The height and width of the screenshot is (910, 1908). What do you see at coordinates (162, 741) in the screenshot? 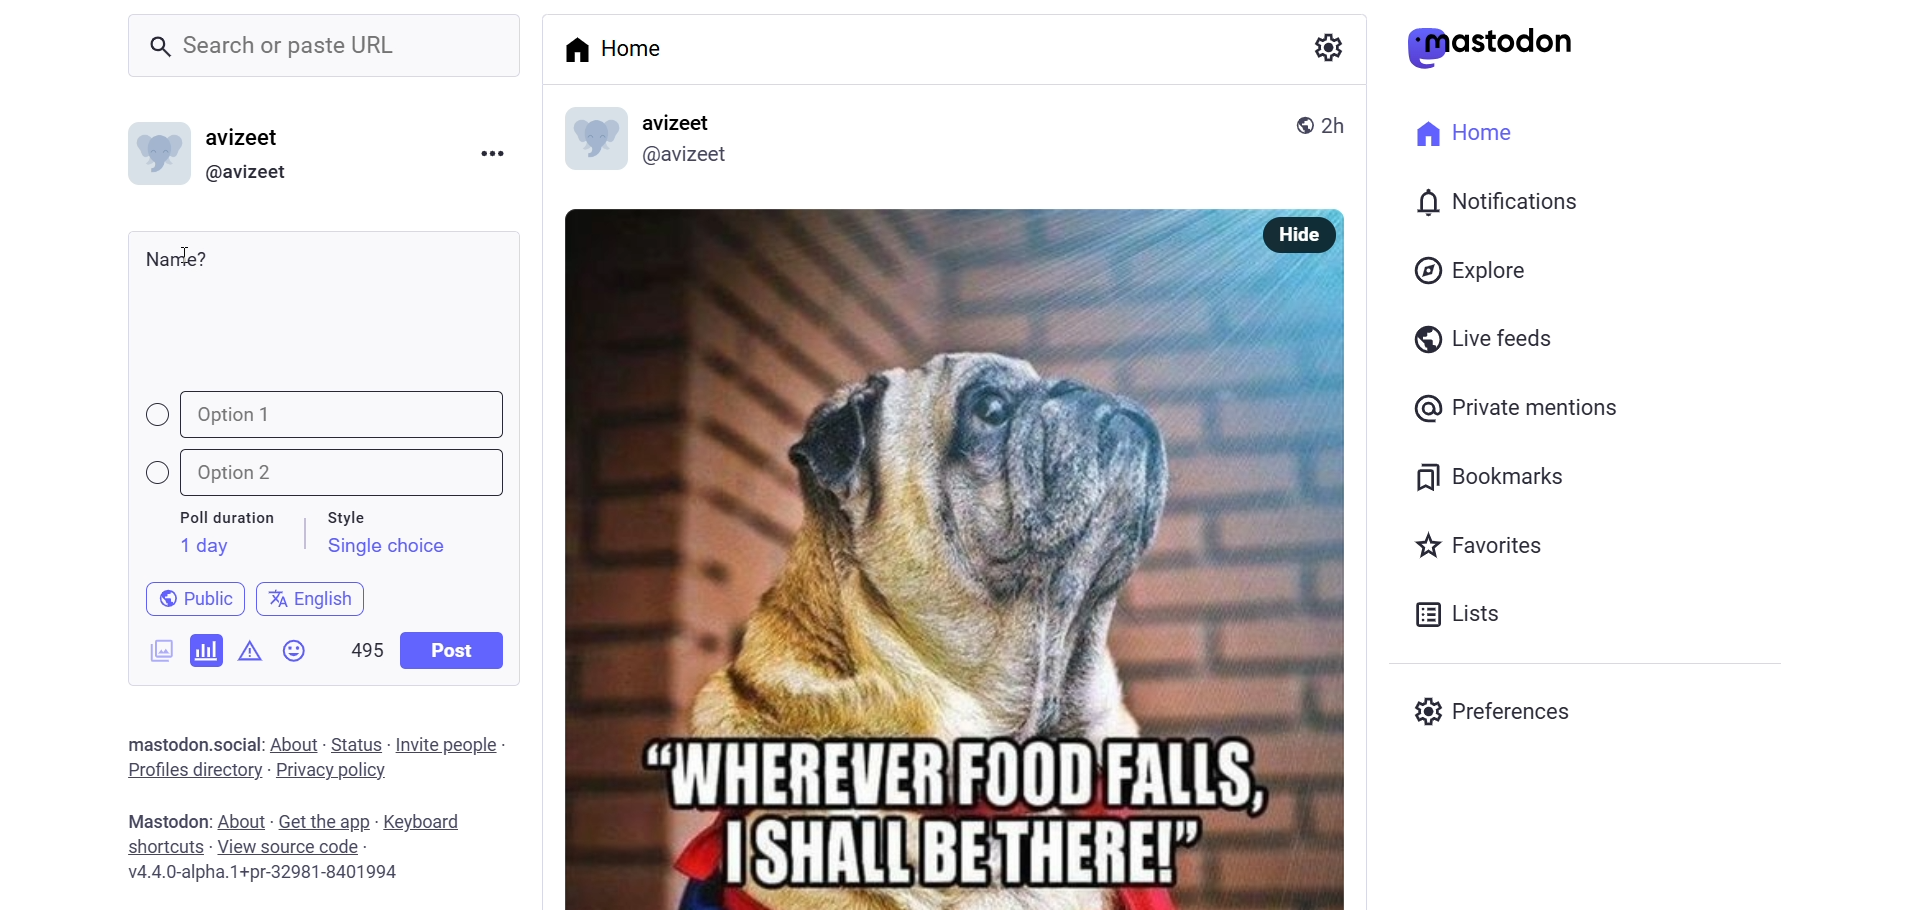
I see `mastodon` at bounding box center [162, 741].